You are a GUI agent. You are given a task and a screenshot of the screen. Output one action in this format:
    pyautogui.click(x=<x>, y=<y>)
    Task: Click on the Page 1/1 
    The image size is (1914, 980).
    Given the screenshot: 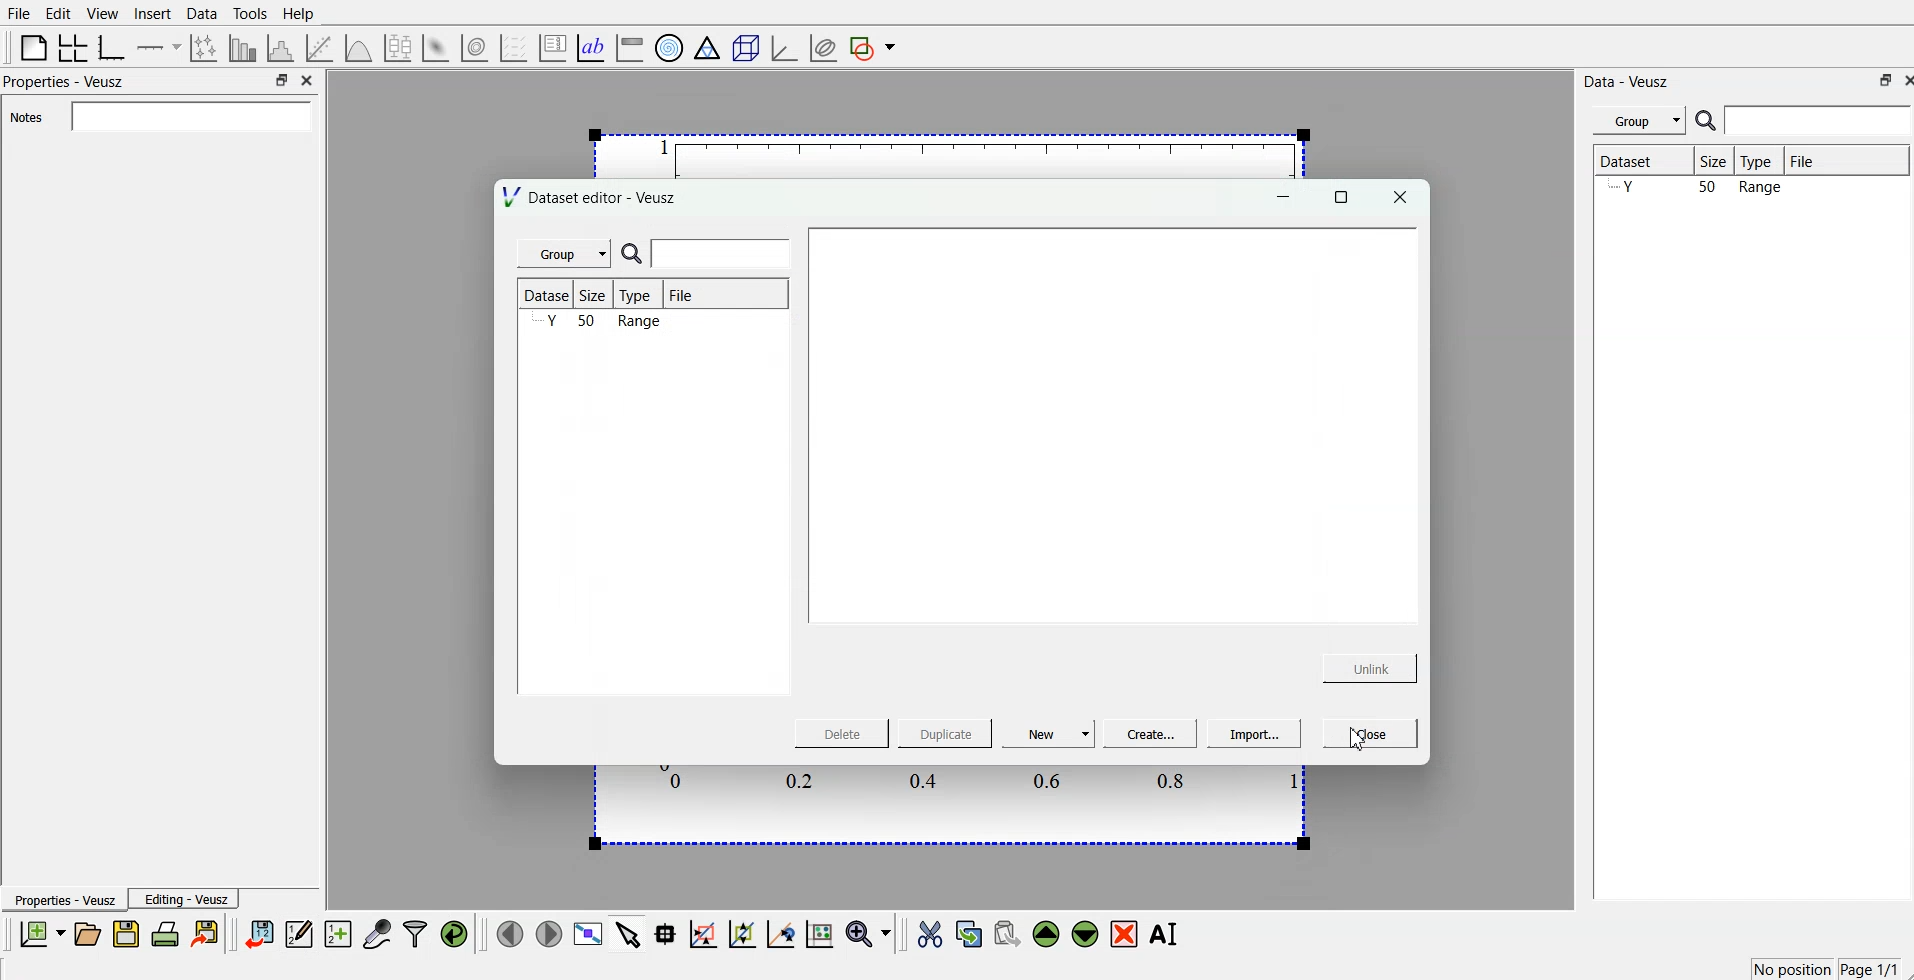 What is the action you would take?
    pyautogui.click(x=1869, y=968)
    